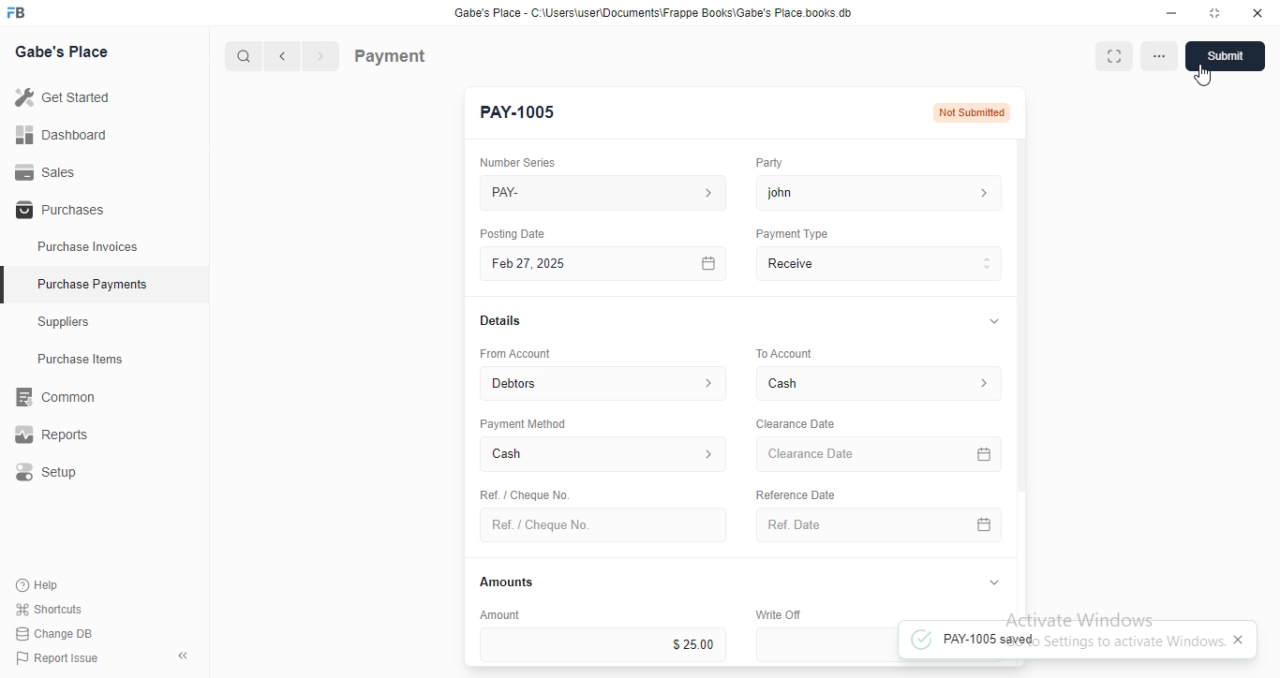  What do you see at coordinates (22, 13) in the screenshot?
I see `logo` at bounding box center [22, 13].